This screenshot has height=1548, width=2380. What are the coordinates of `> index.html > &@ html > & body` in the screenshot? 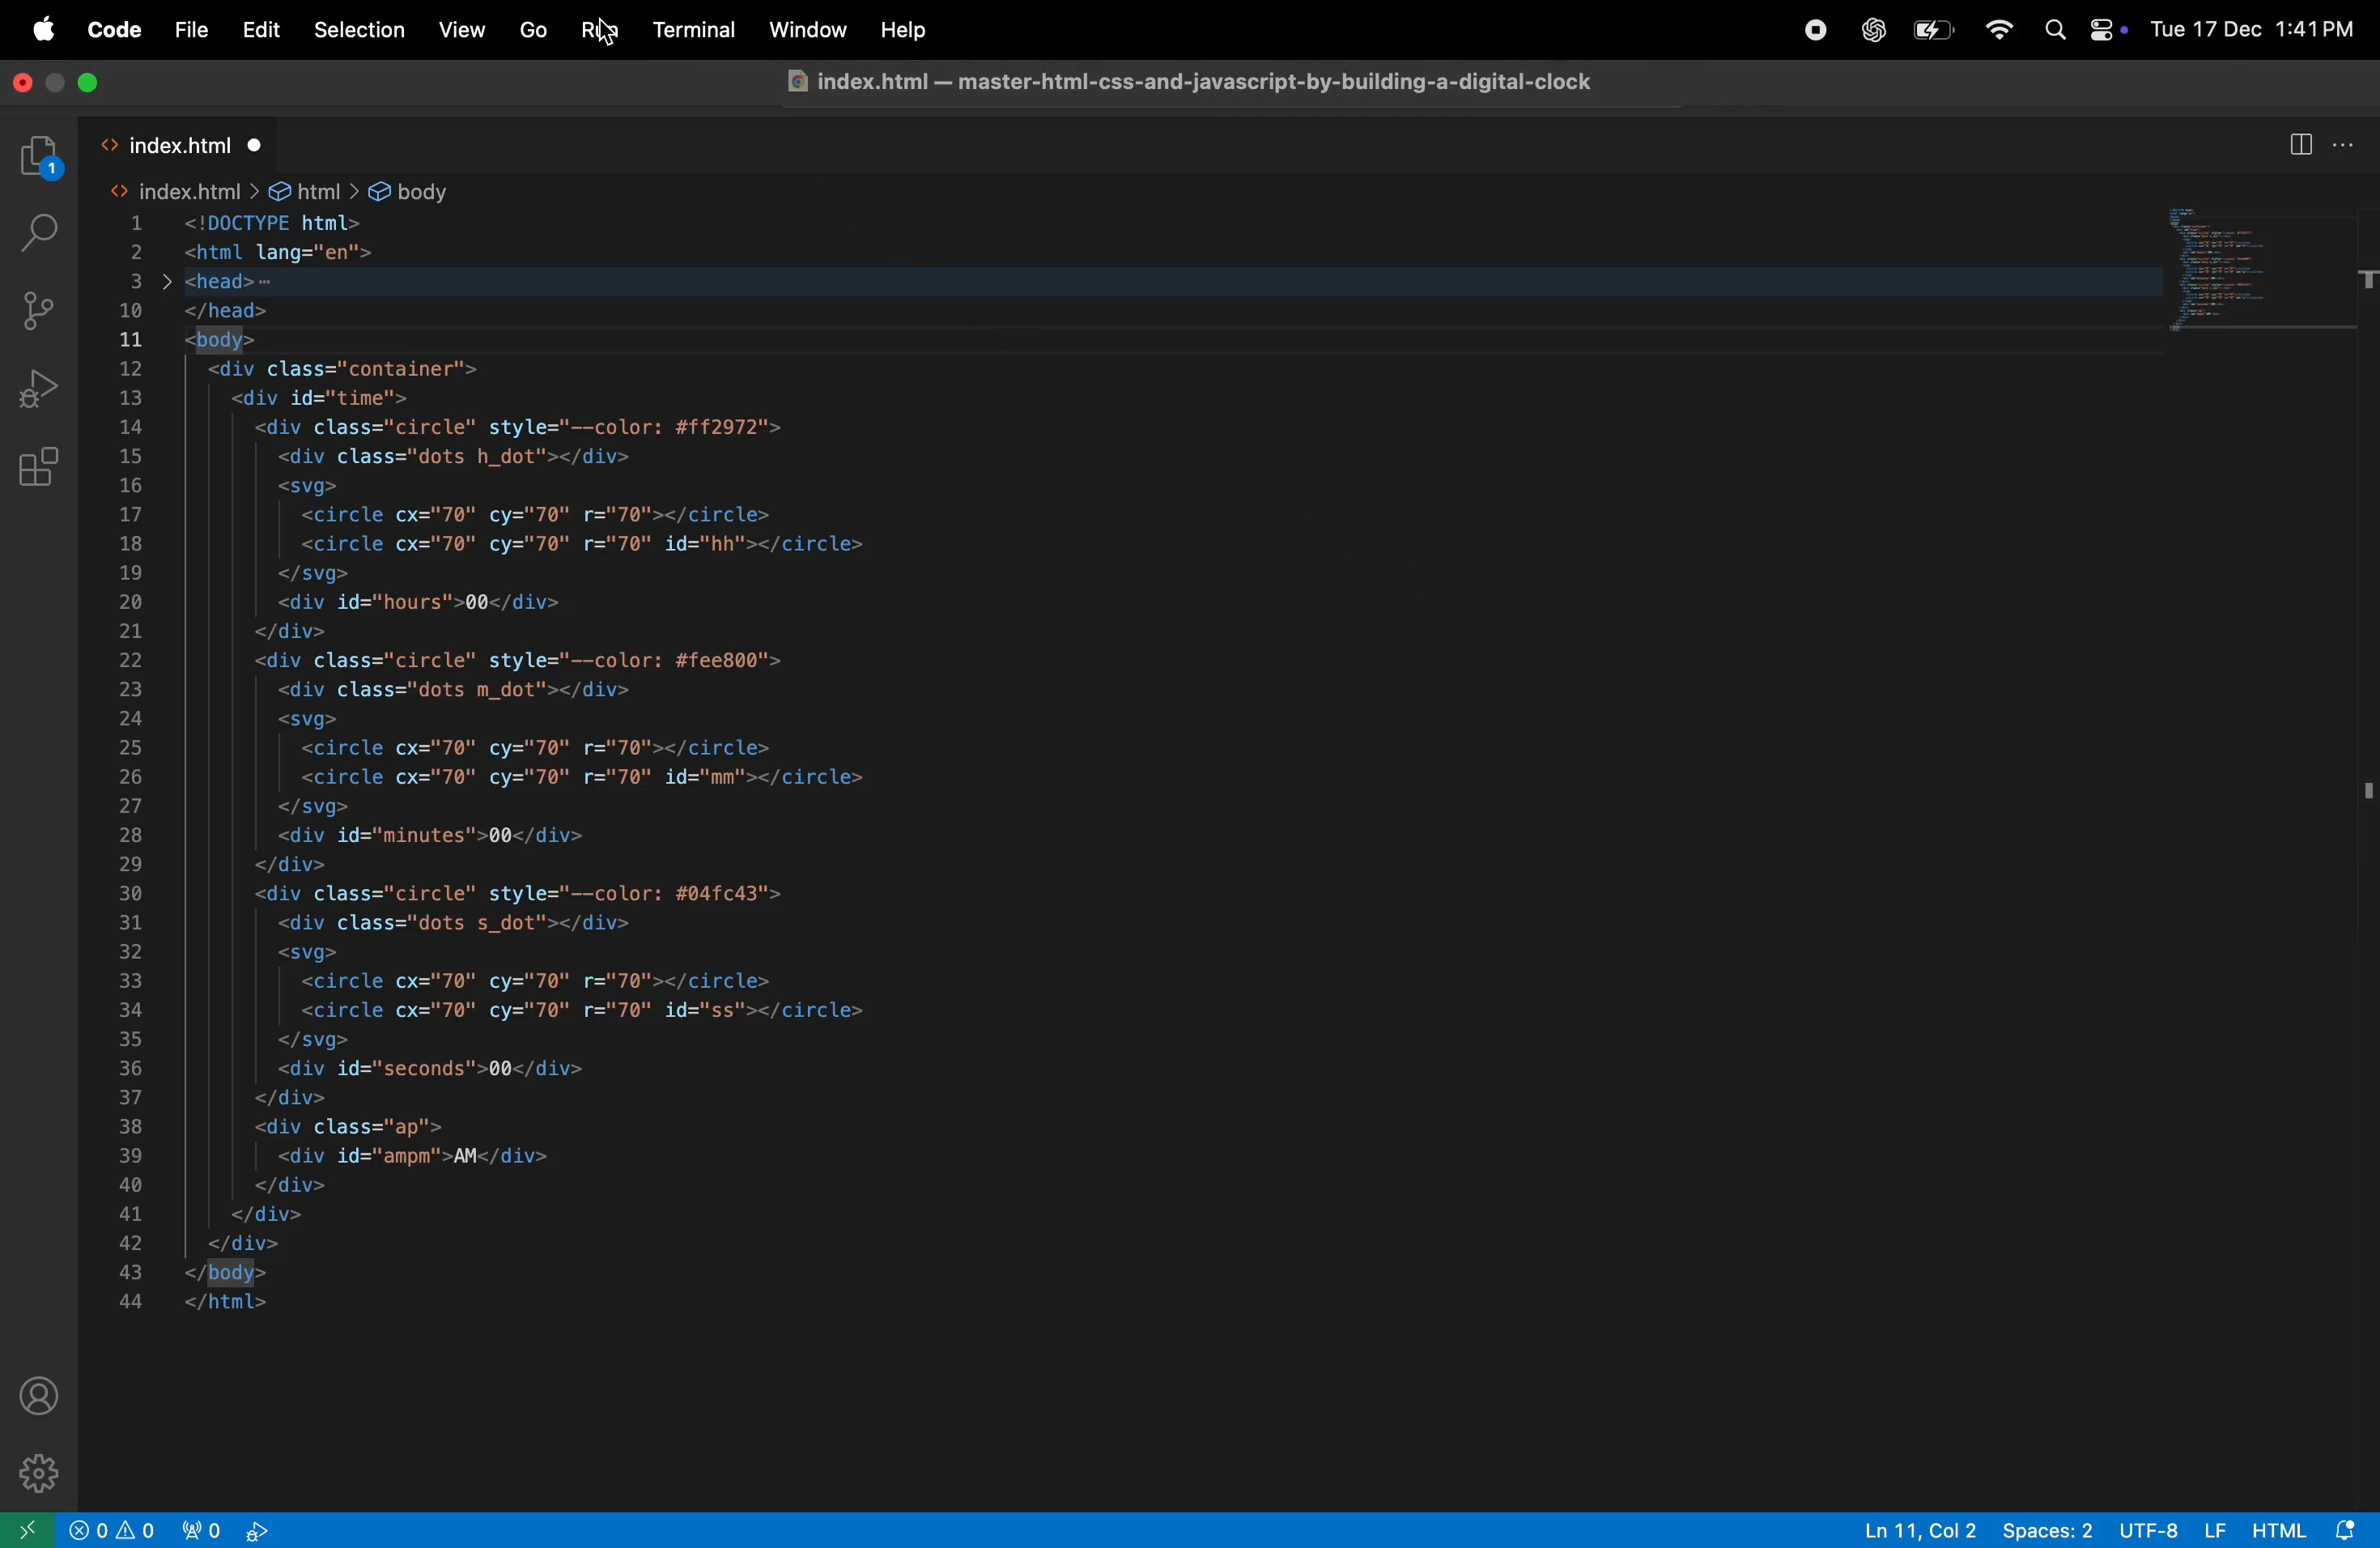 It's located at (276, 192).